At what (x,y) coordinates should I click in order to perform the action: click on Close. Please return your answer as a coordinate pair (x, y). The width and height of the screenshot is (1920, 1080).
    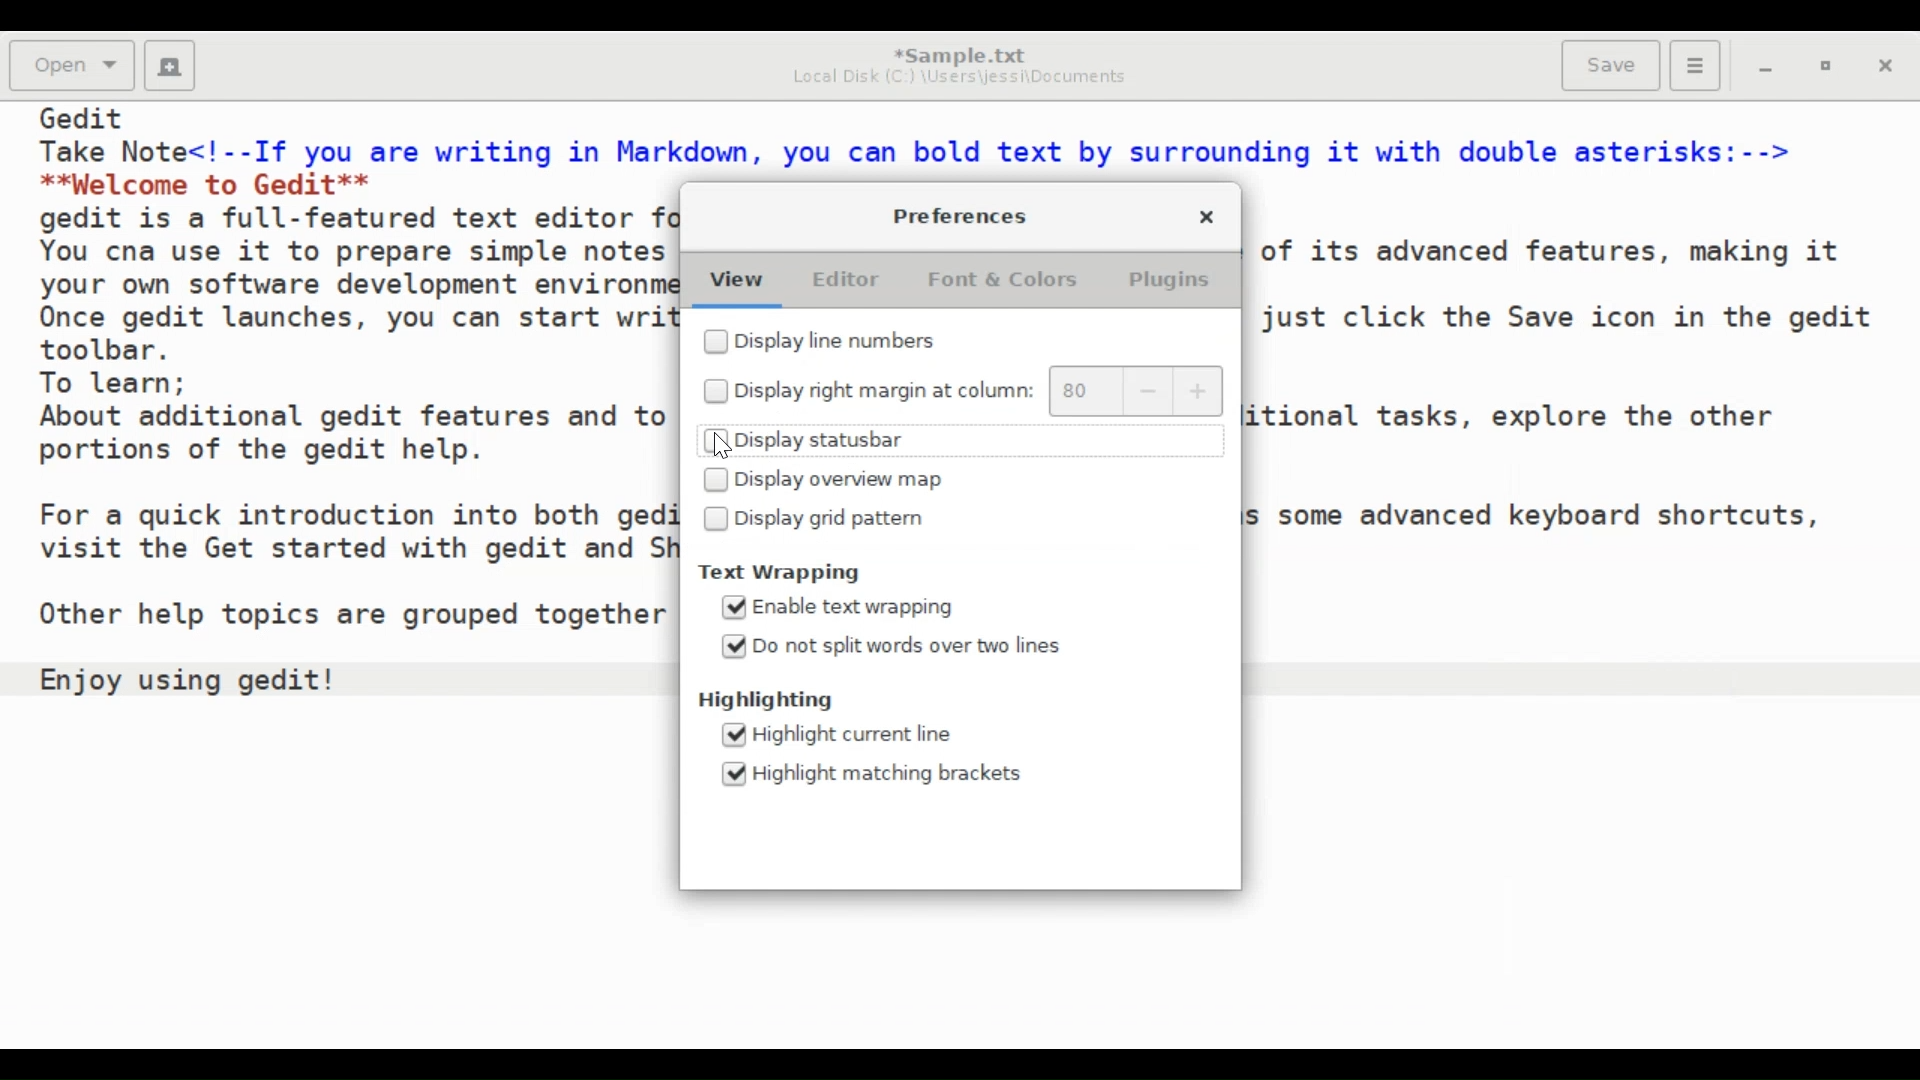
    Looking at the image, I should click on (1888, 68).